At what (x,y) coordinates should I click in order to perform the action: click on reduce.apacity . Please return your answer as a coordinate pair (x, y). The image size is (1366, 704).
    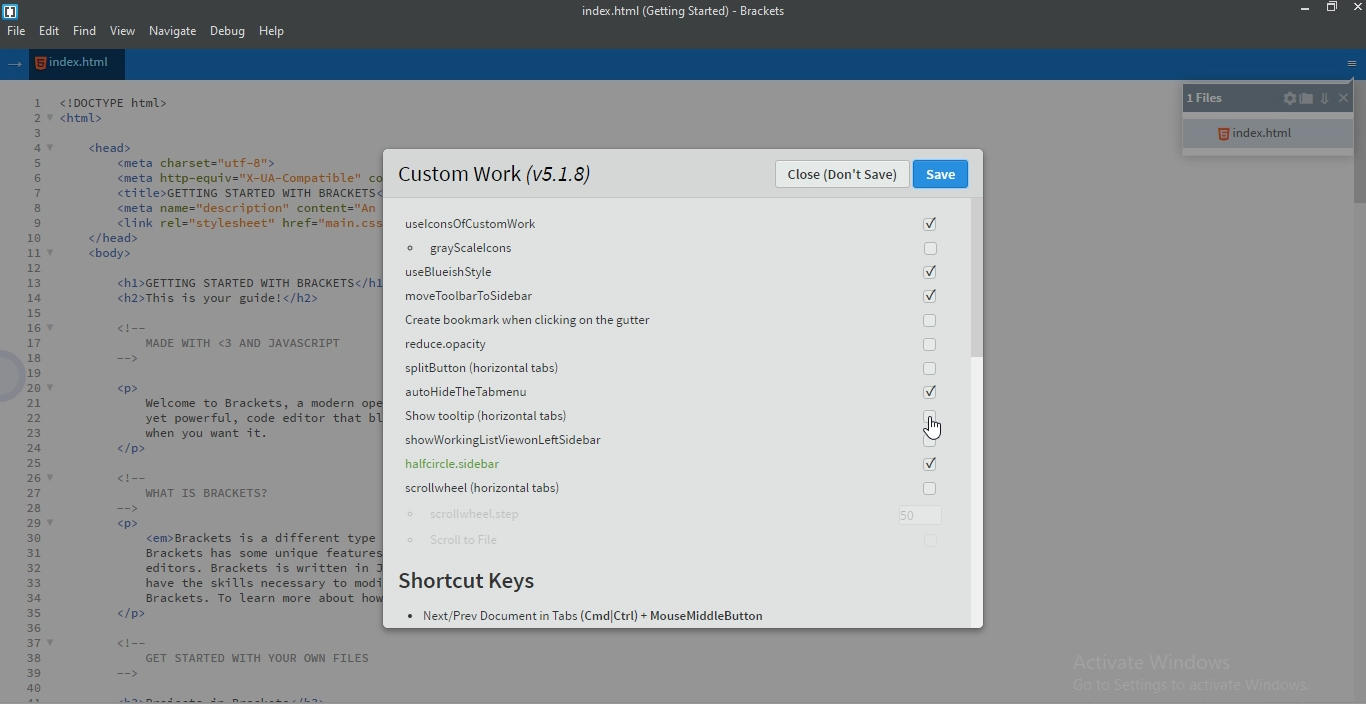
    Looking at the image, I should click on (673, 343).